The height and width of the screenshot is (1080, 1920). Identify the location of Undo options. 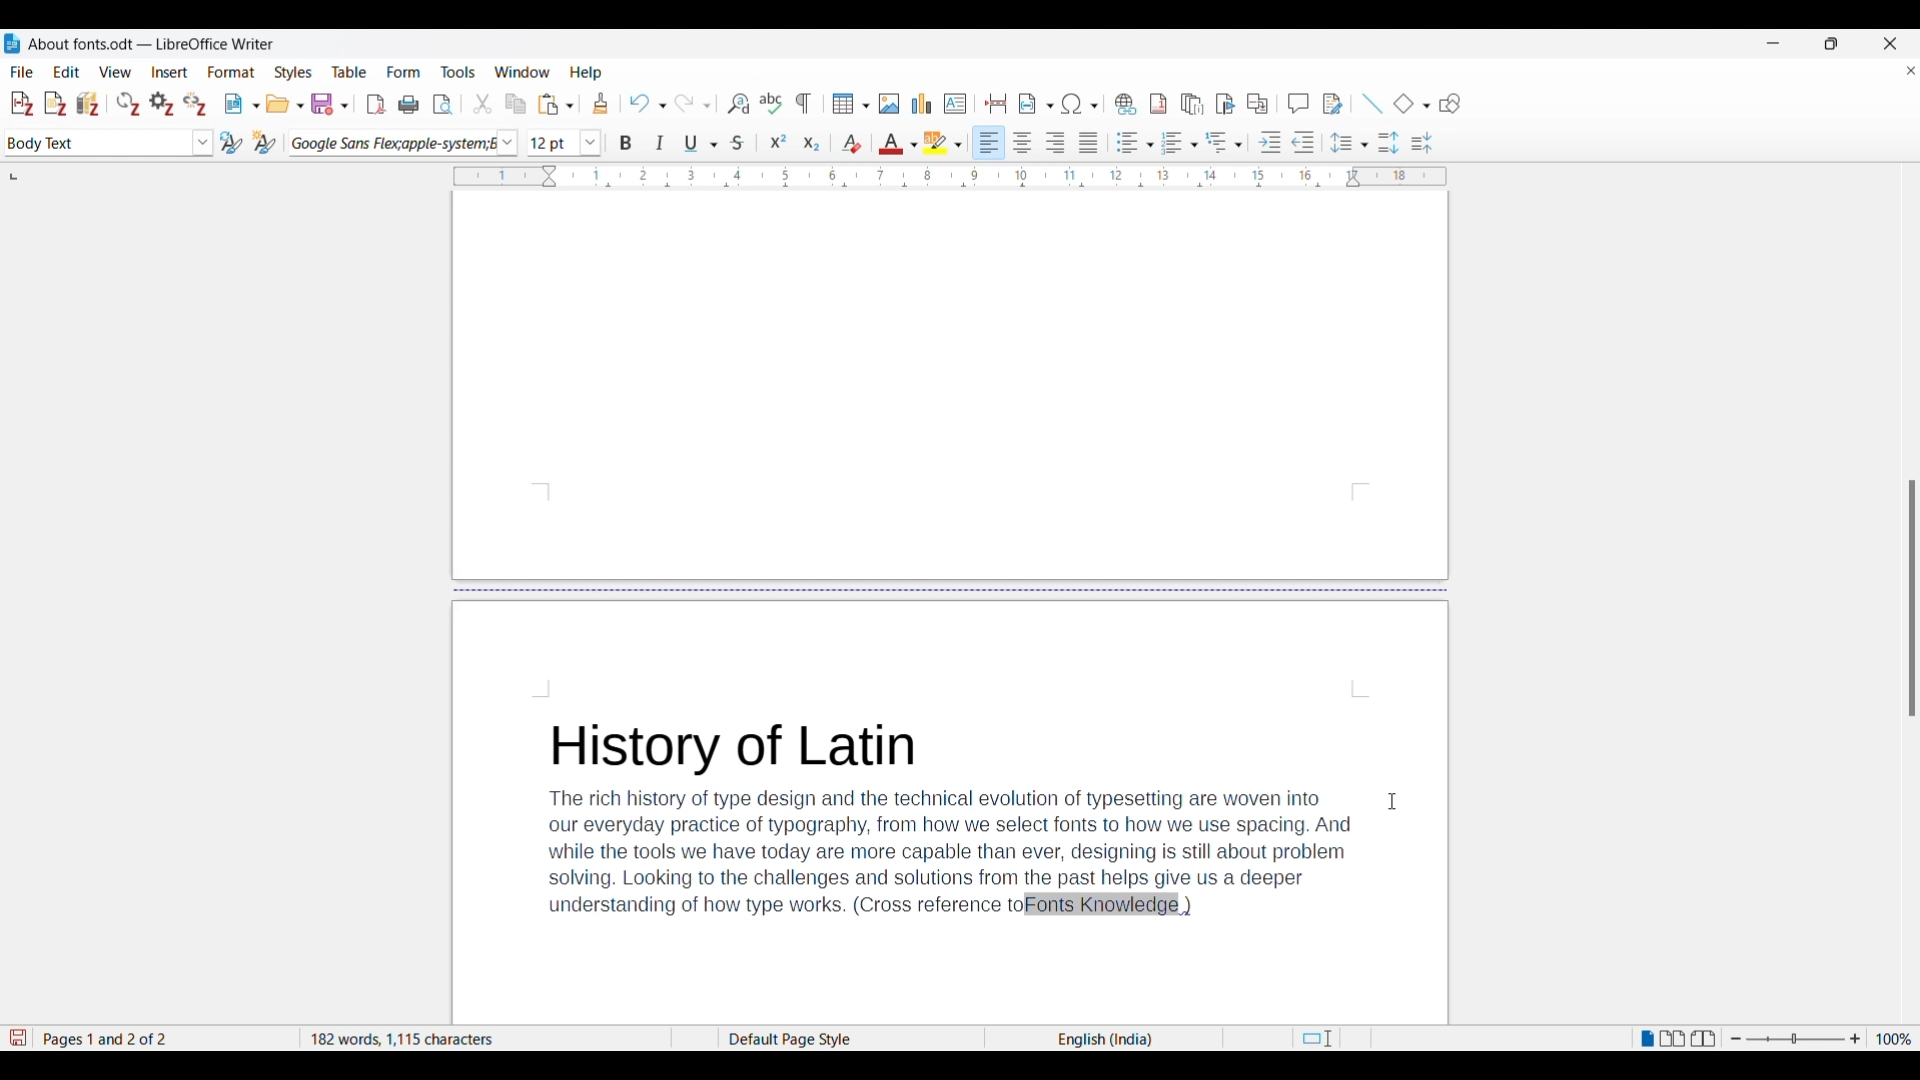
(647, 104).